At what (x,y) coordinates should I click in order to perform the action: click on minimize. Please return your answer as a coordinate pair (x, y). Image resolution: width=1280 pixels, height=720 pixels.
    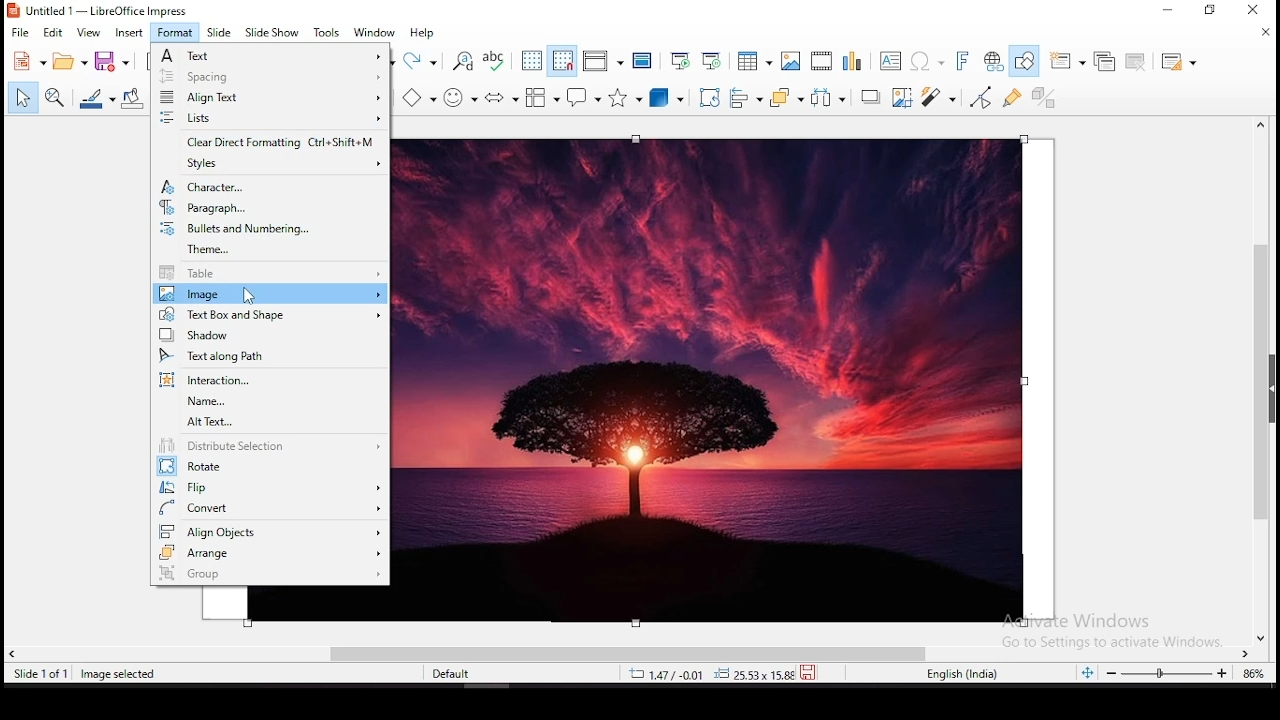
    Looking at the image, I should click on (1172, 10).